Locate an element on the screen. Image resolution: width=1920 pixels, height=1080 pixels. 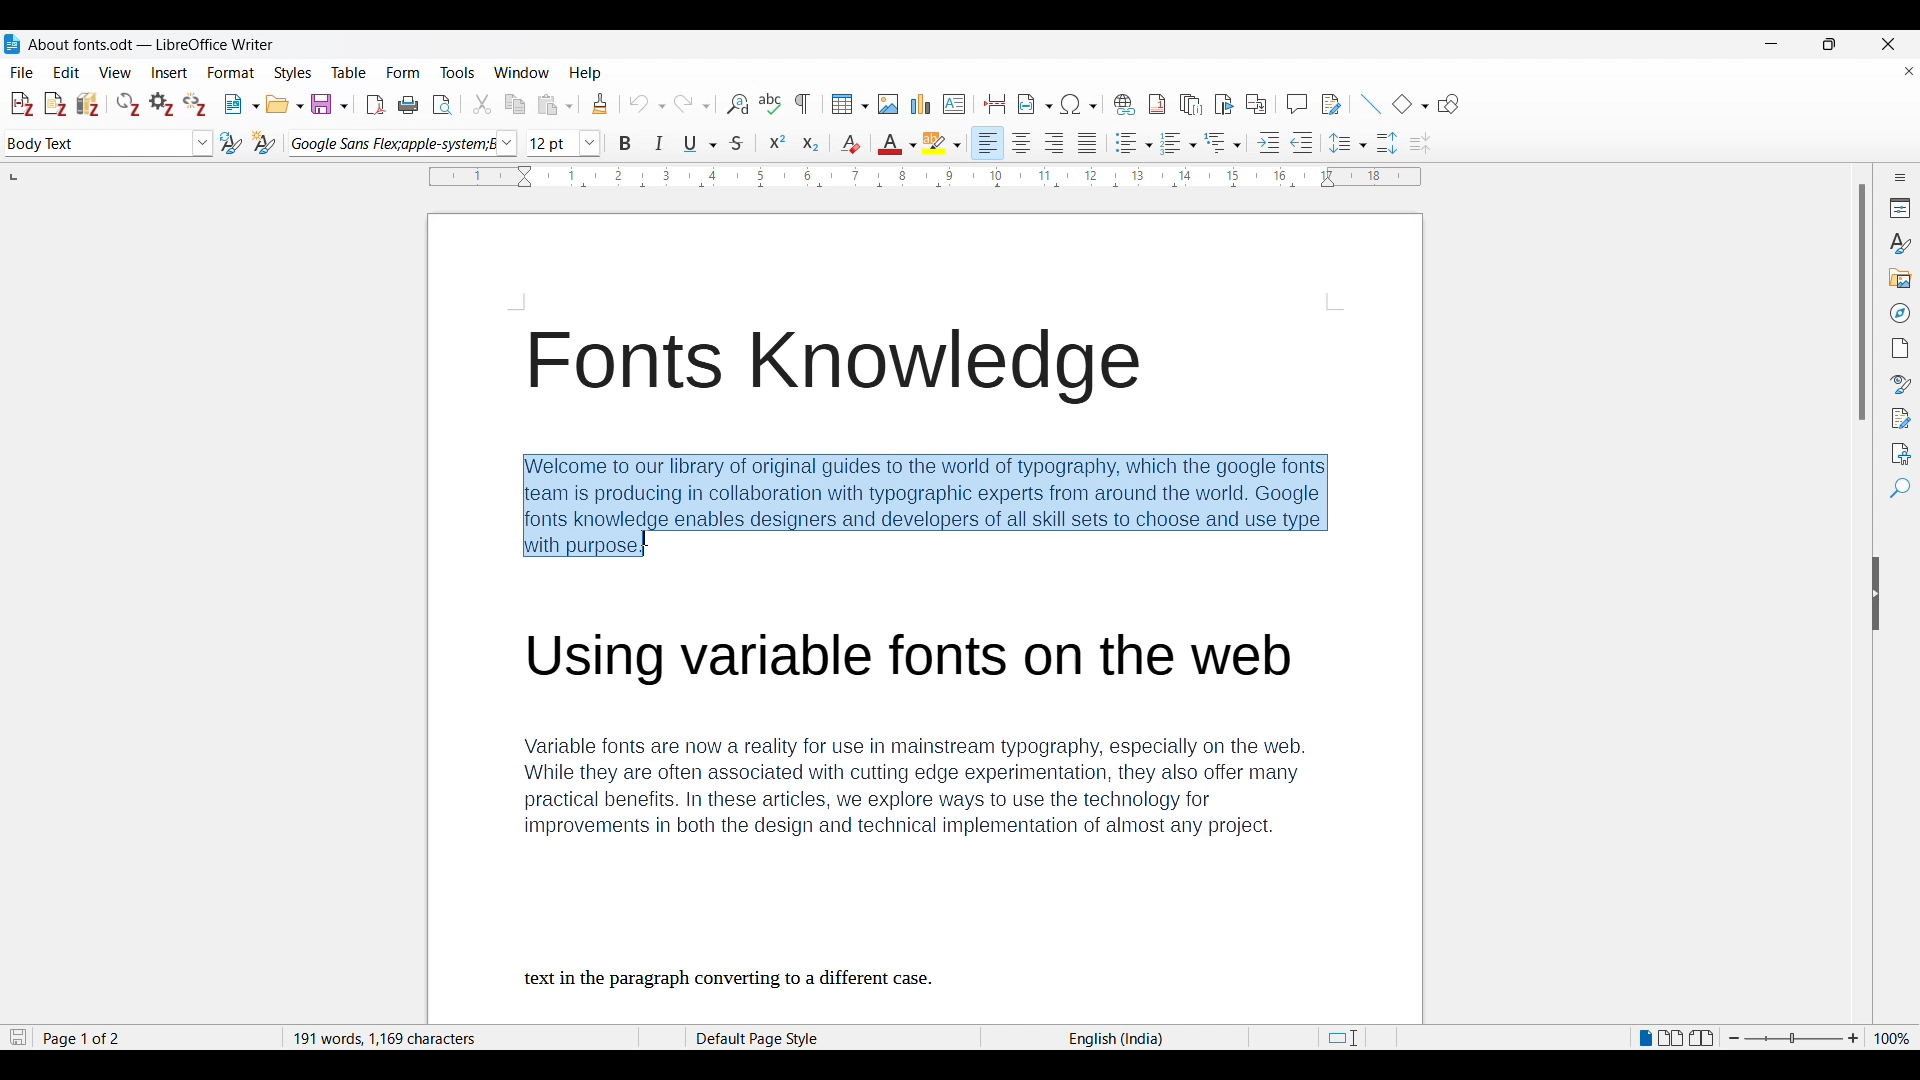
Add note is located at coordinates (56, 105).